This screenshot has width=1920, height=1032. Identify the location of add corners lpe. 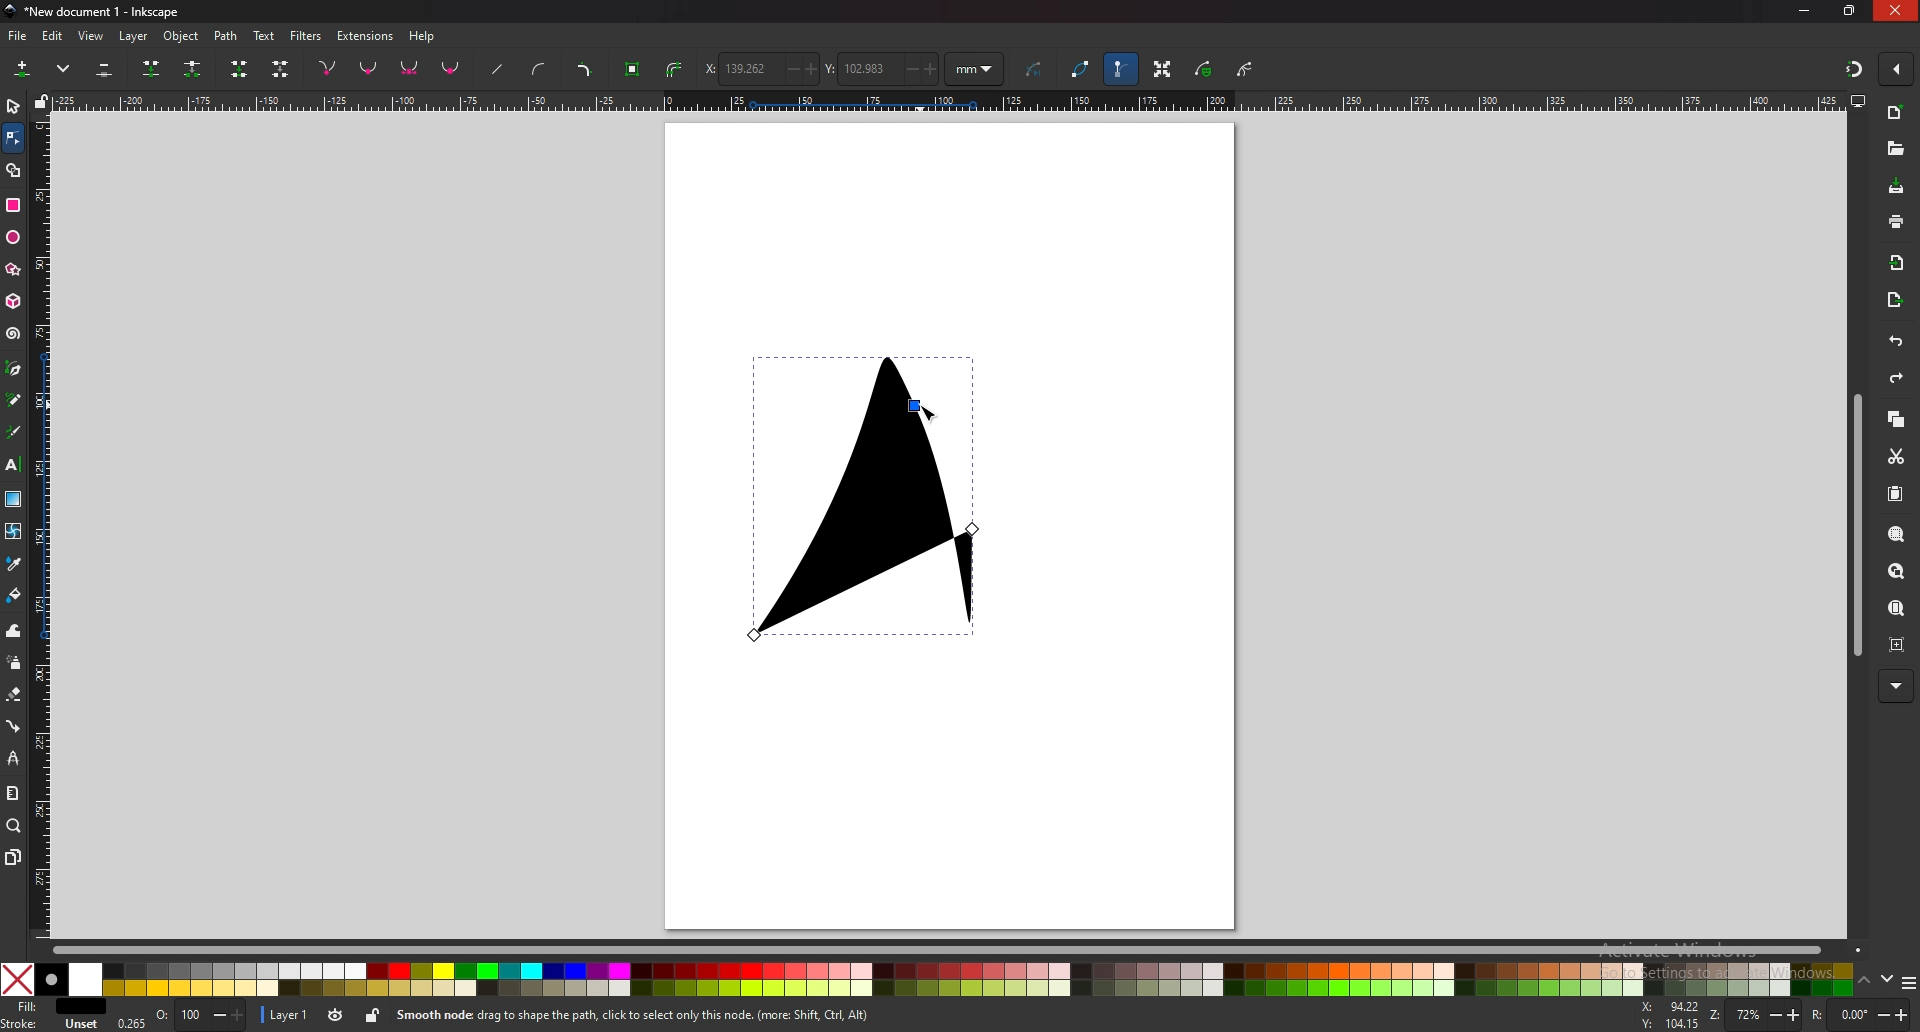
(585, 70).